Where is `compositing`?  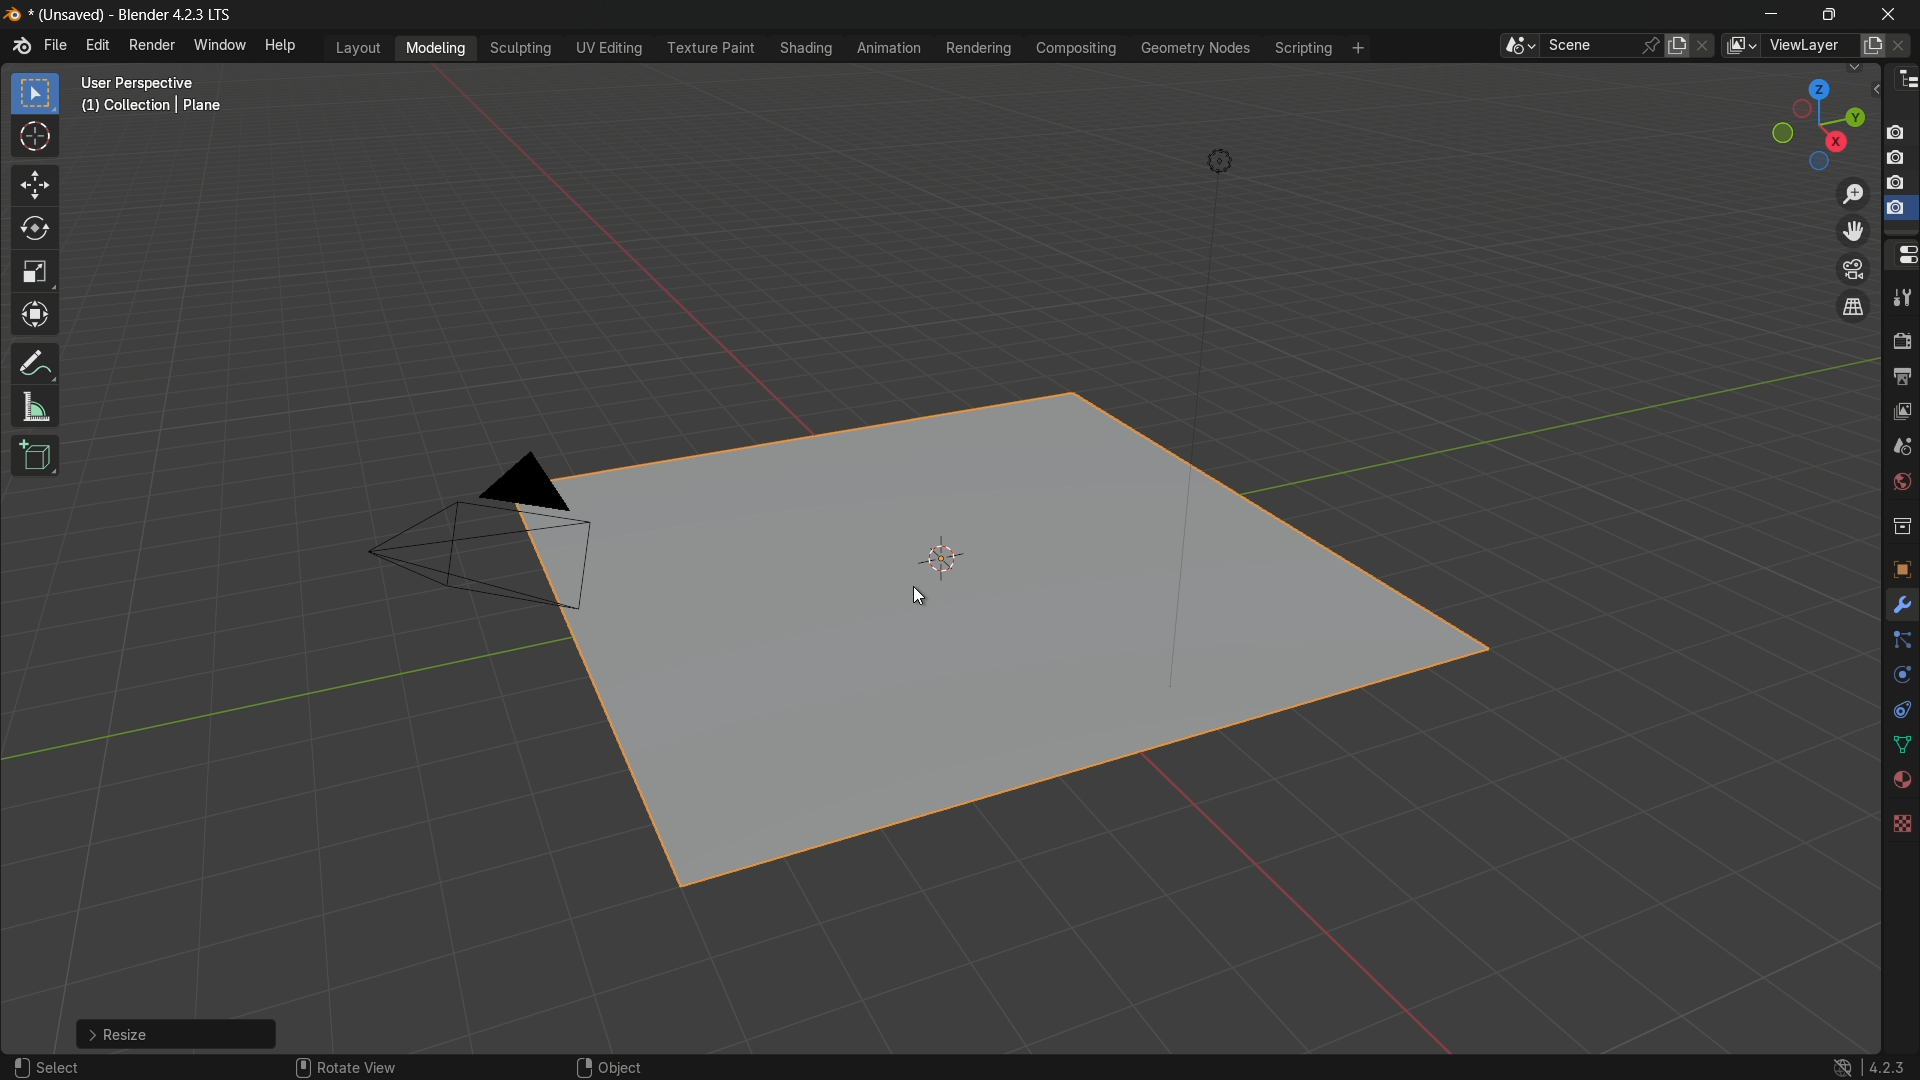
compositing is located at coordinates (1075, 49).